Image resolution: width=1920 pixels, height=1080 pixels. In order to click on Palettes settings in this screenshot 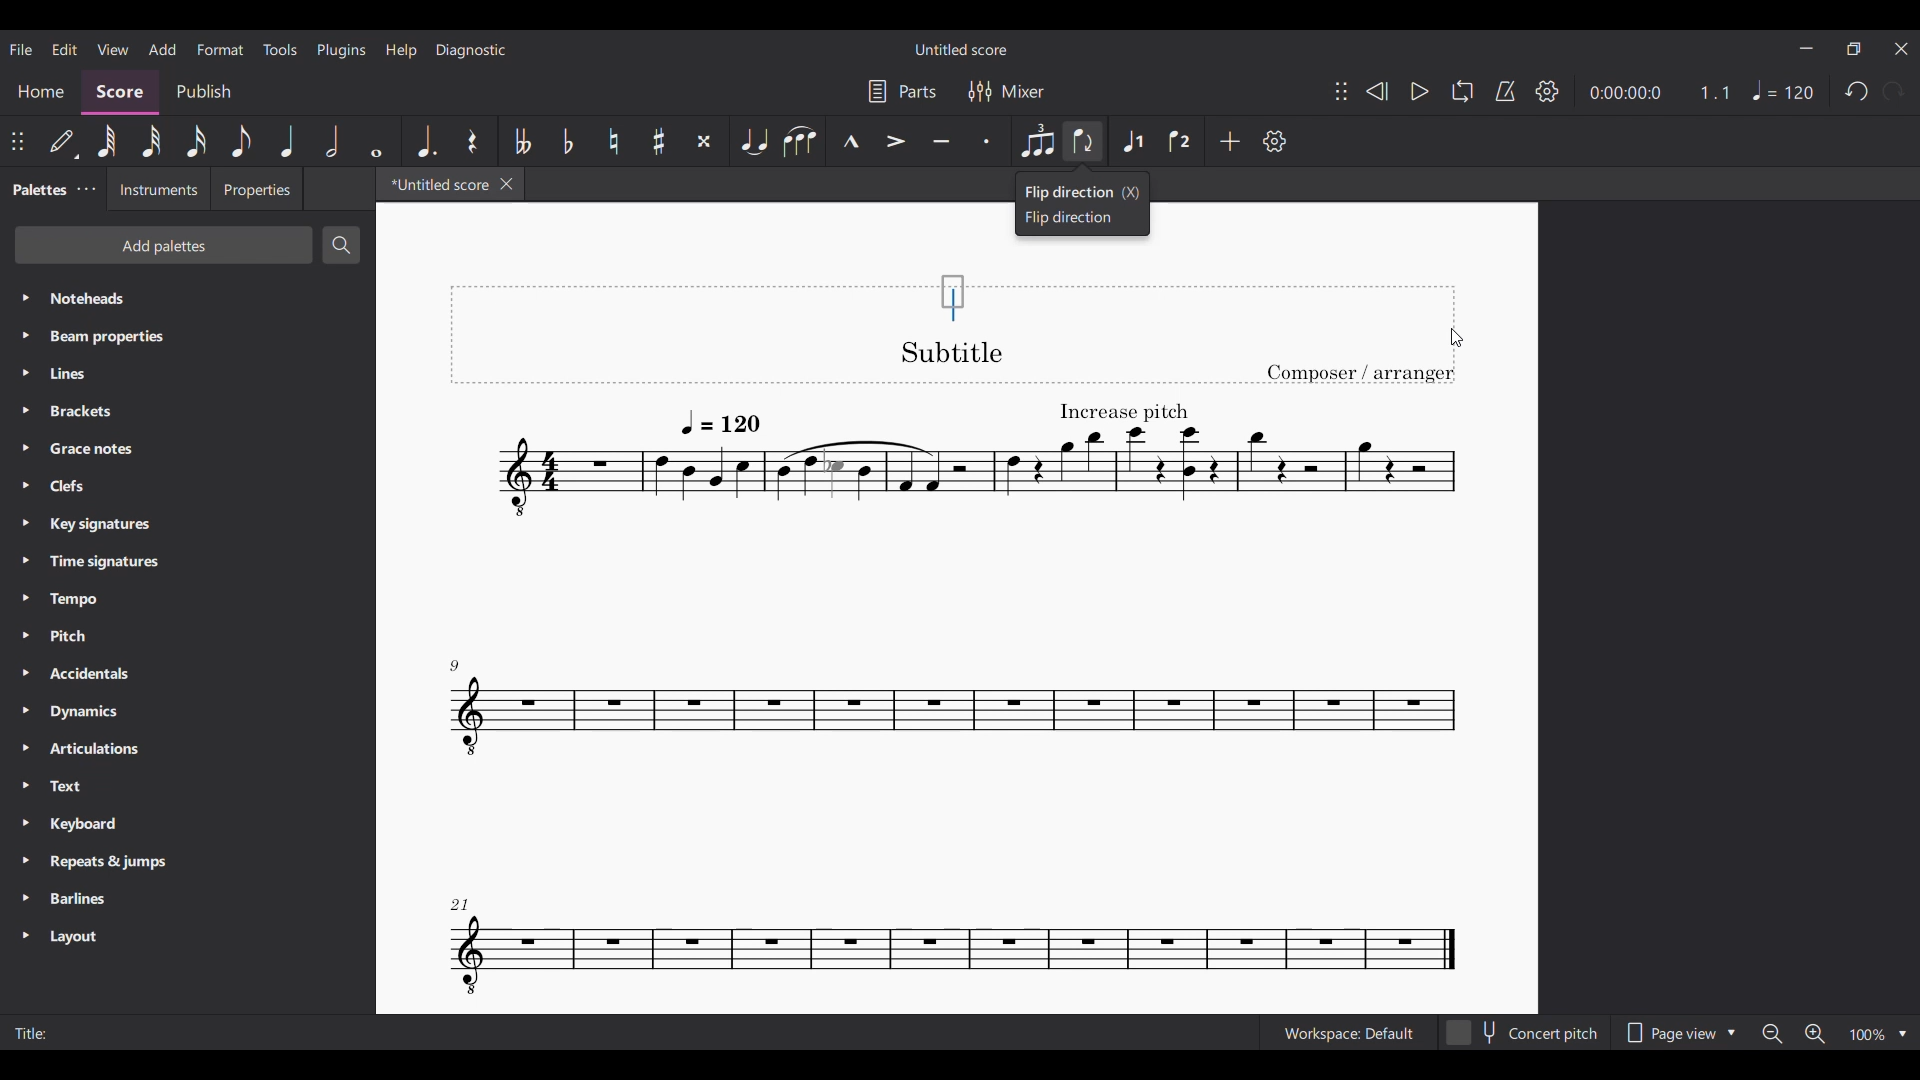, I will do `click(87, 189)`.